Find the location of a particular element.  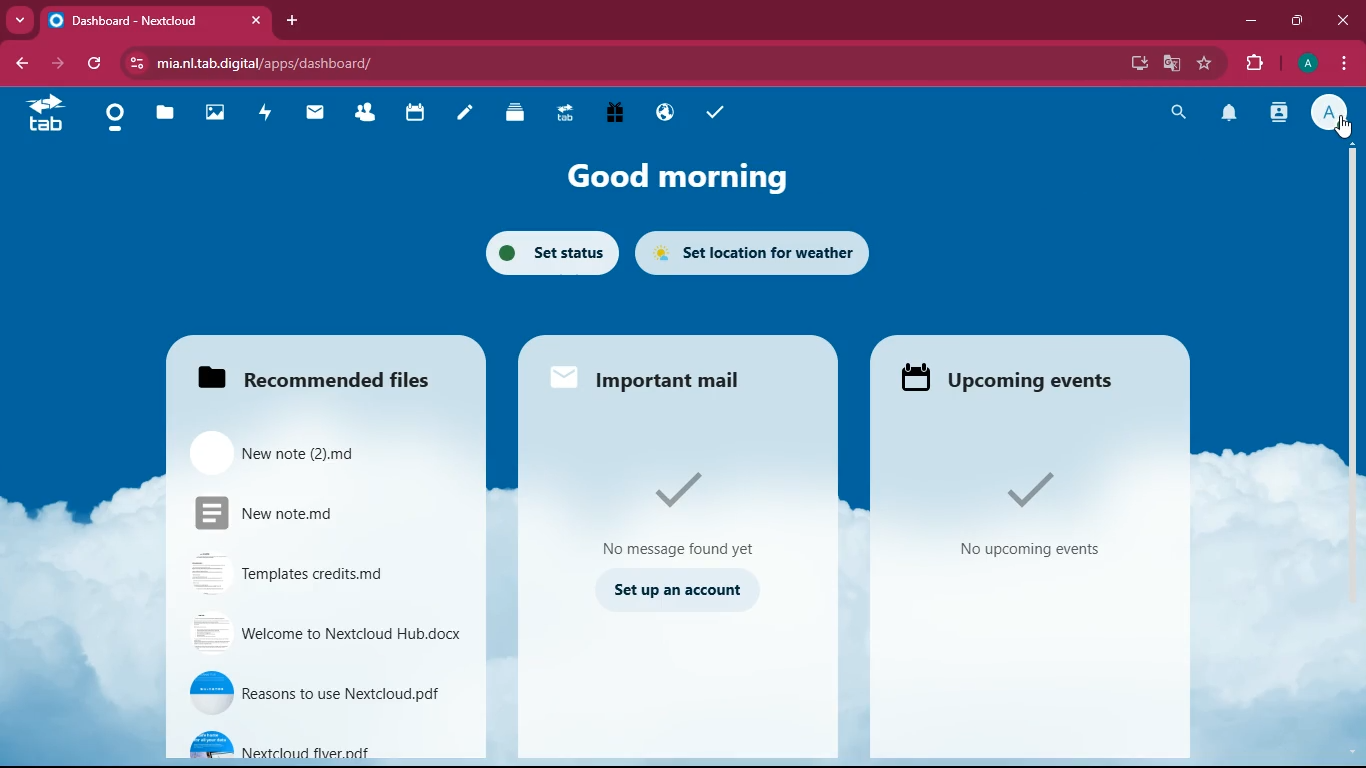

files is located at coordinates (164, 117).